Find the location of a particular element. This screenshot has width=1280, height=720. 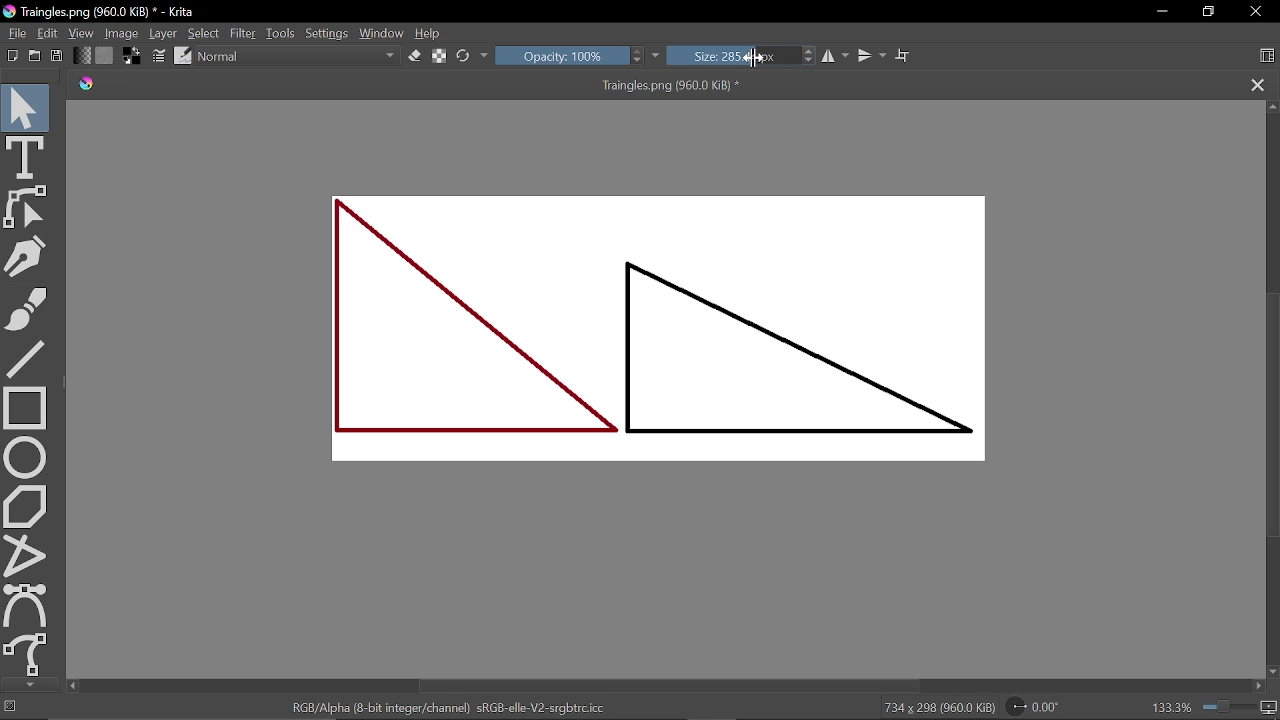

Move right is located at coordinates (1262, 687).